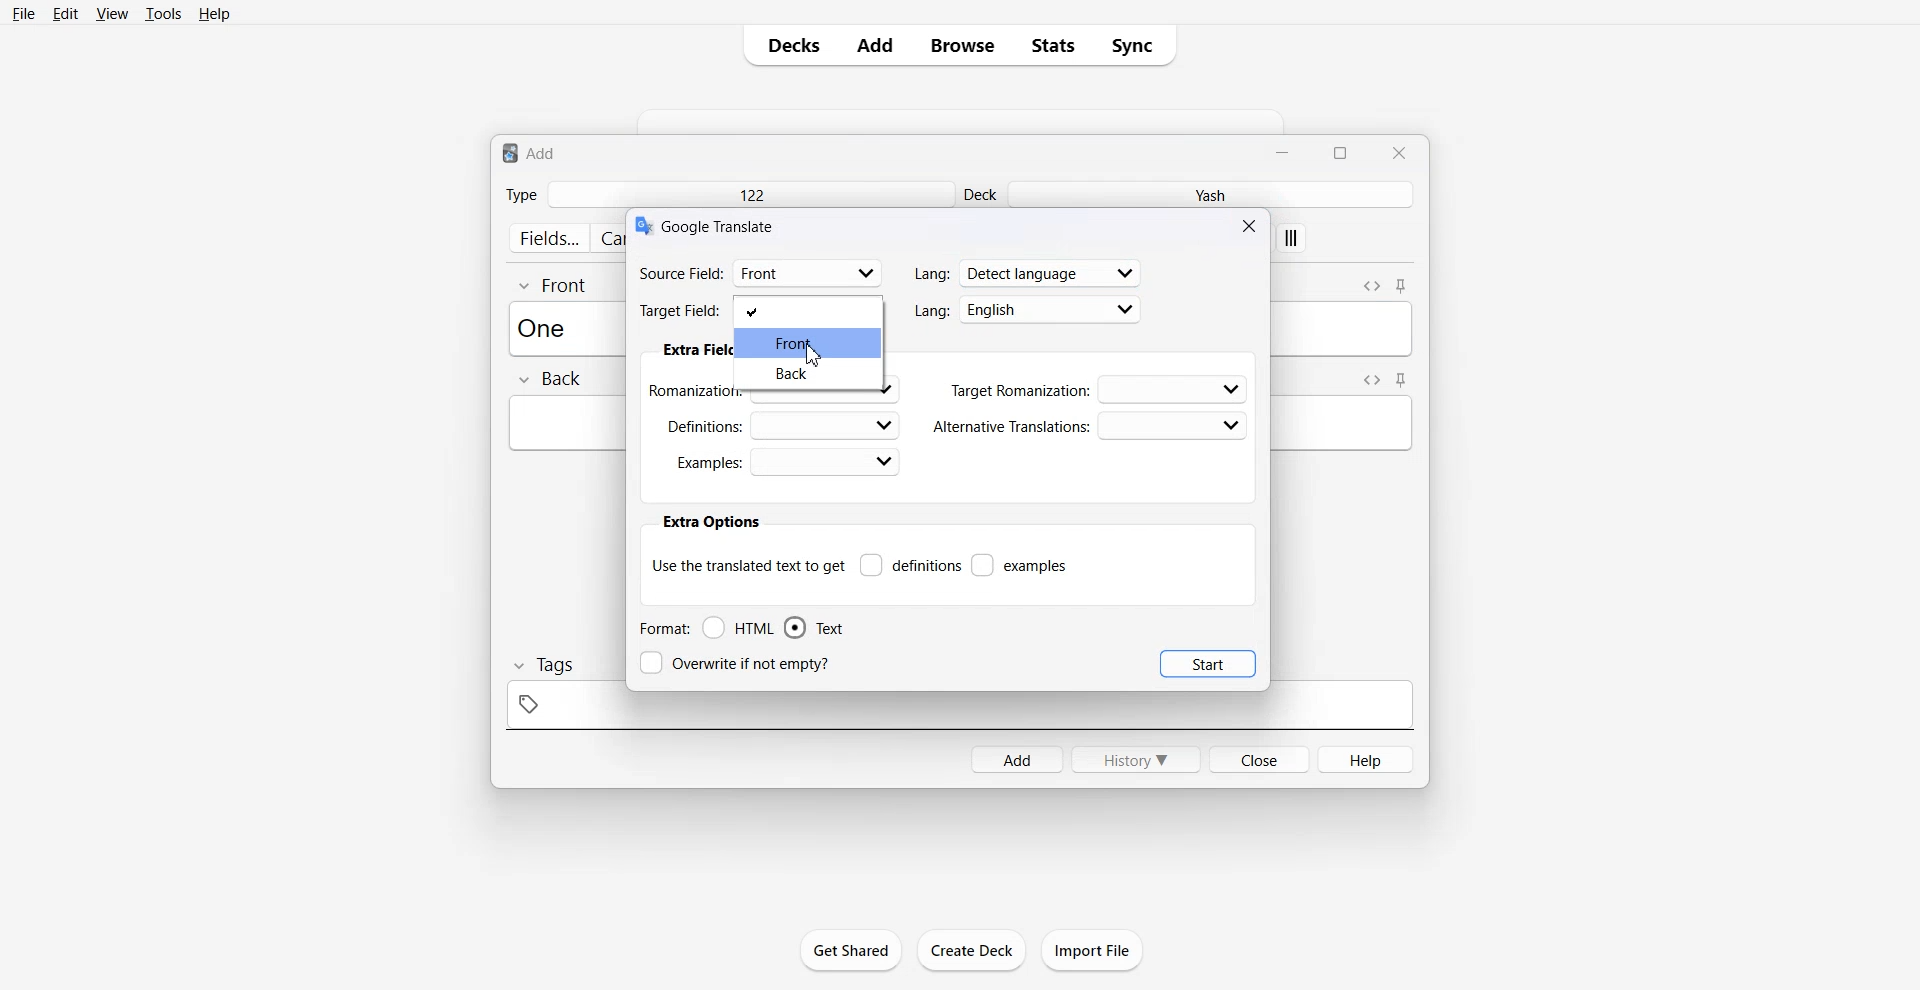 The height and width of the screenshot is (990, 1920). Describe the element at coordinates (780, 424) in the screenshot. I see `Definations` at that location.